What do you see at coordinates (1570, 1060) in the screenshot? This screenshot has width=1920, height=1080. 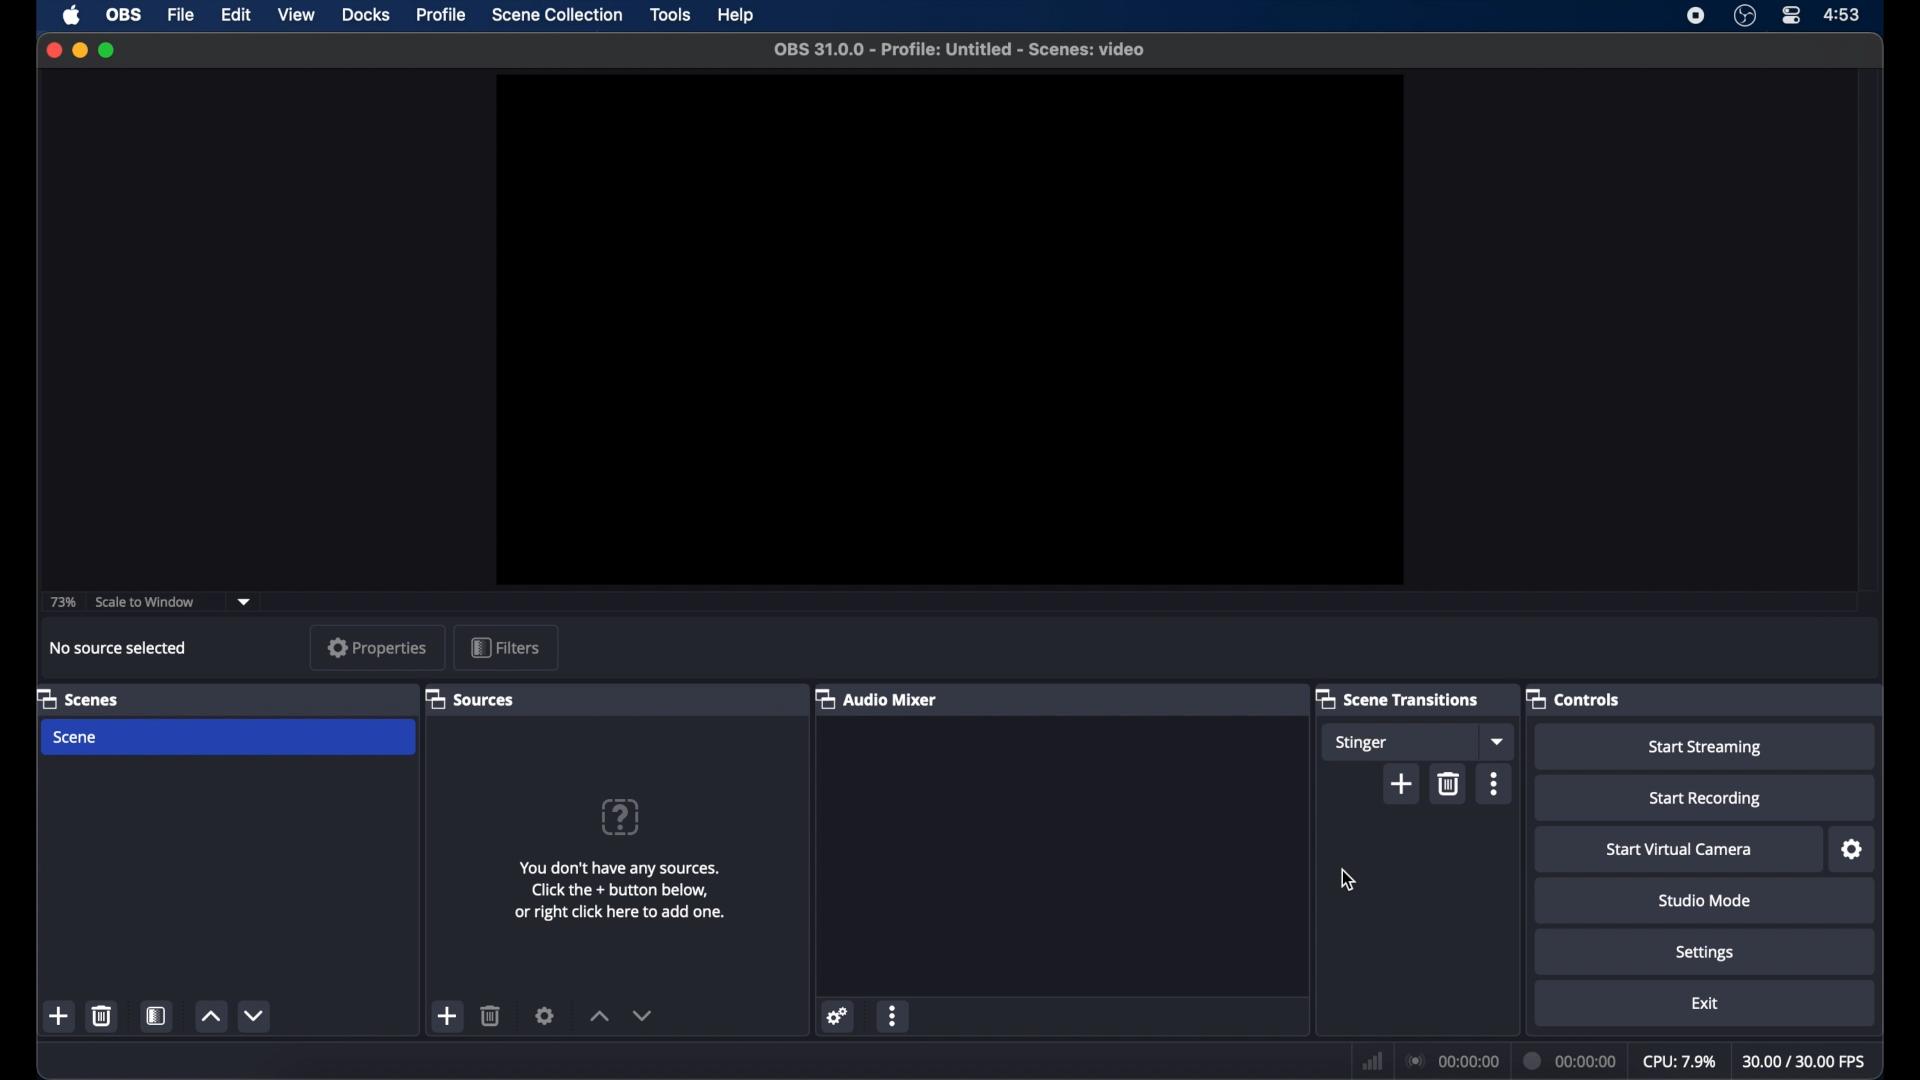 I see `duration` at bounding box center [1570, 1060].